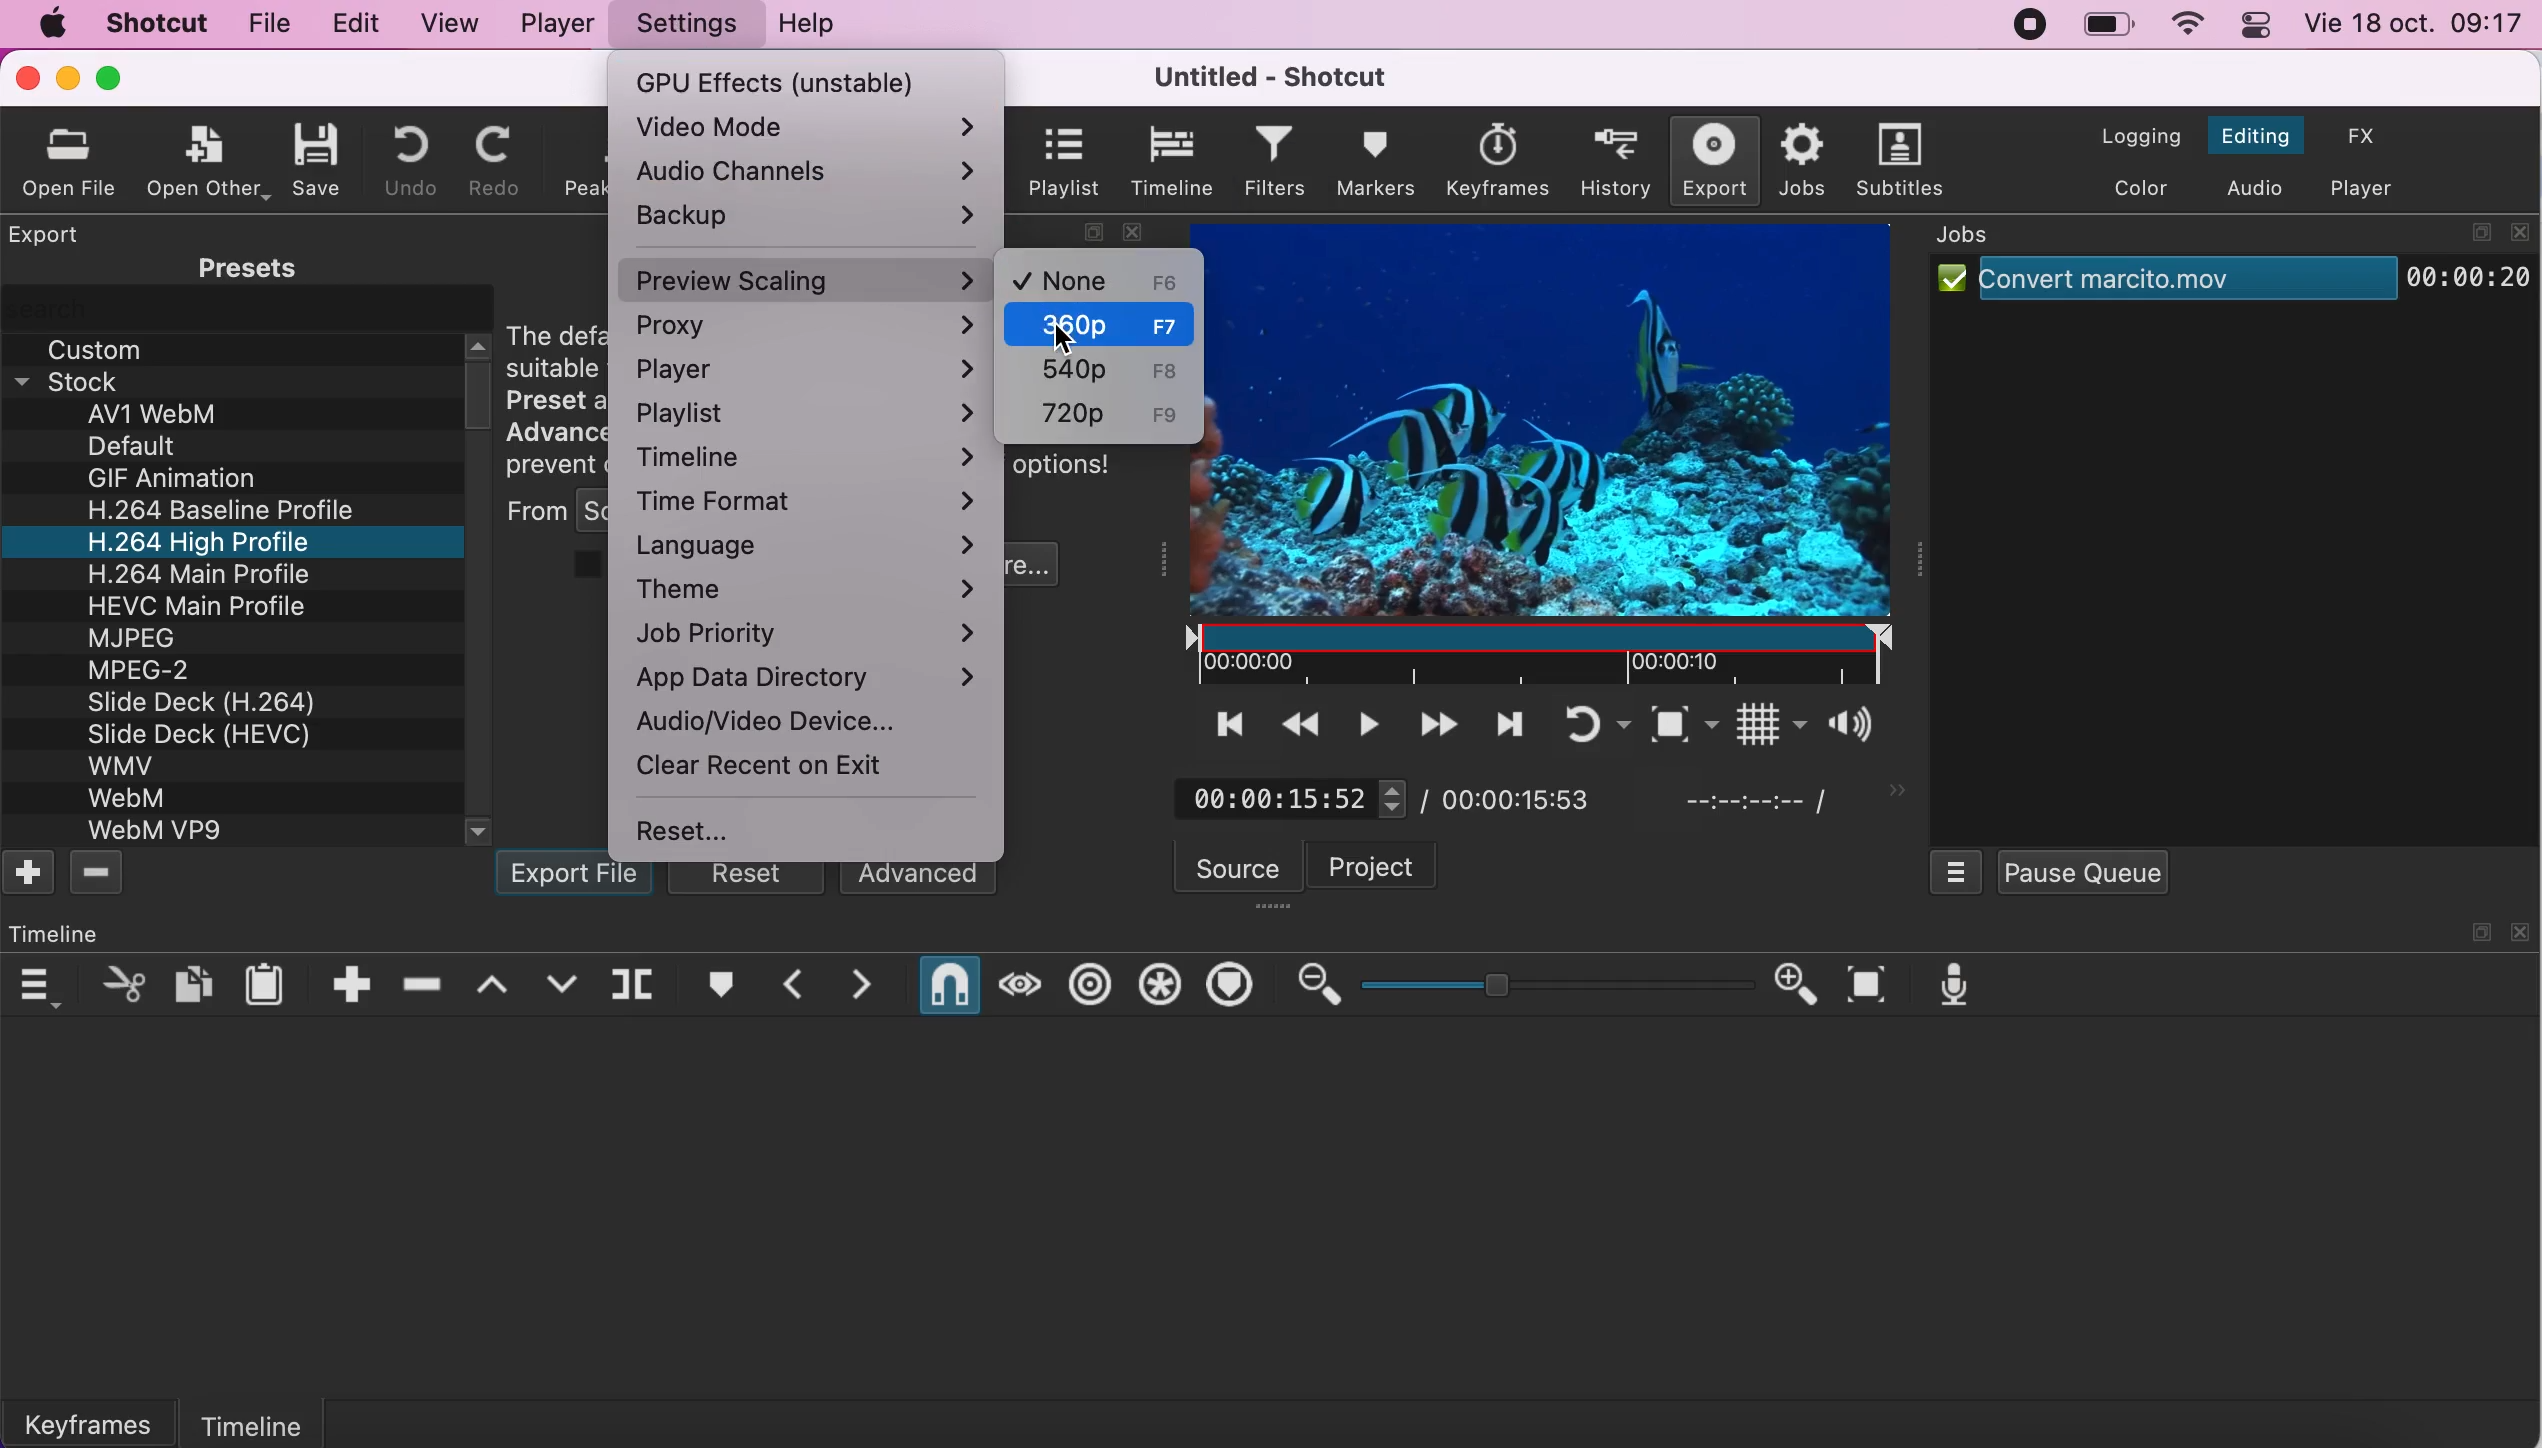  Describe the element at coordinates (1103, 371) in the screenshot. I see `540p` at that location.